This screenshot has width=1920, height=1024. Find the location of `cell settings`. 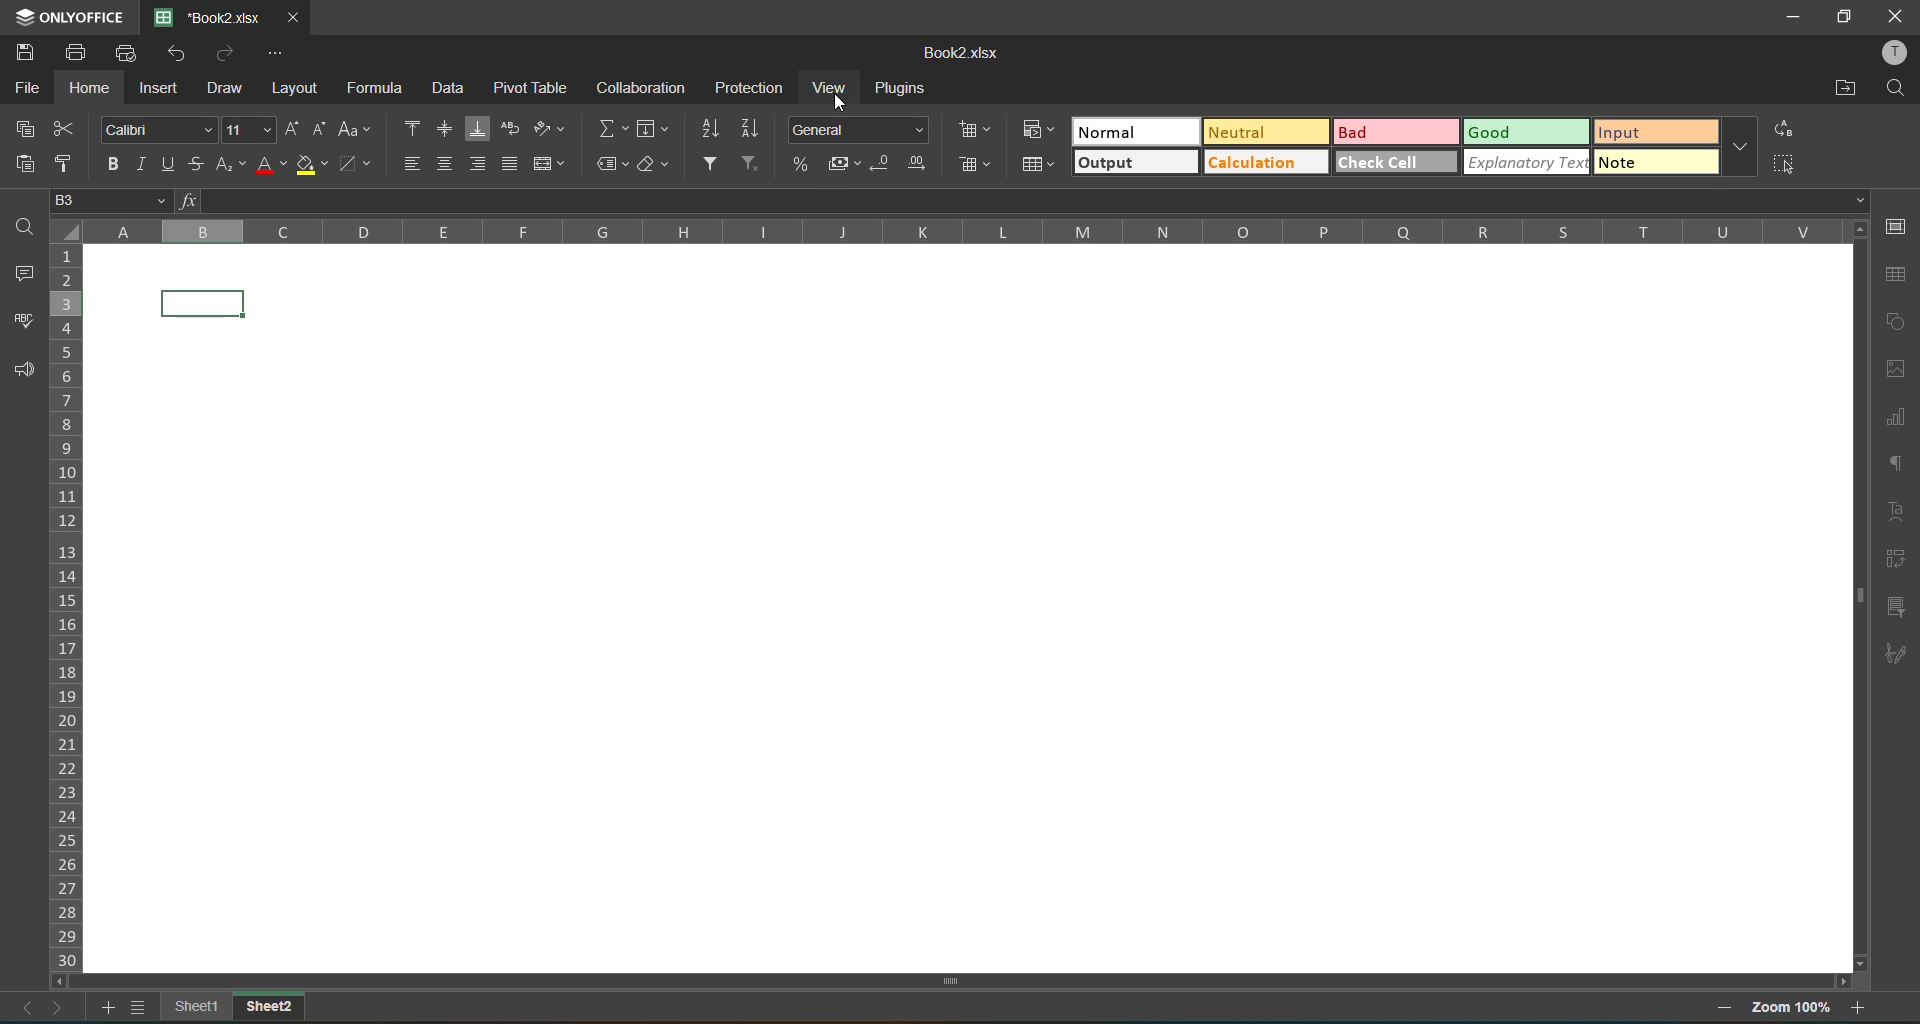

cell settings is located at coordinates (1901, 227).